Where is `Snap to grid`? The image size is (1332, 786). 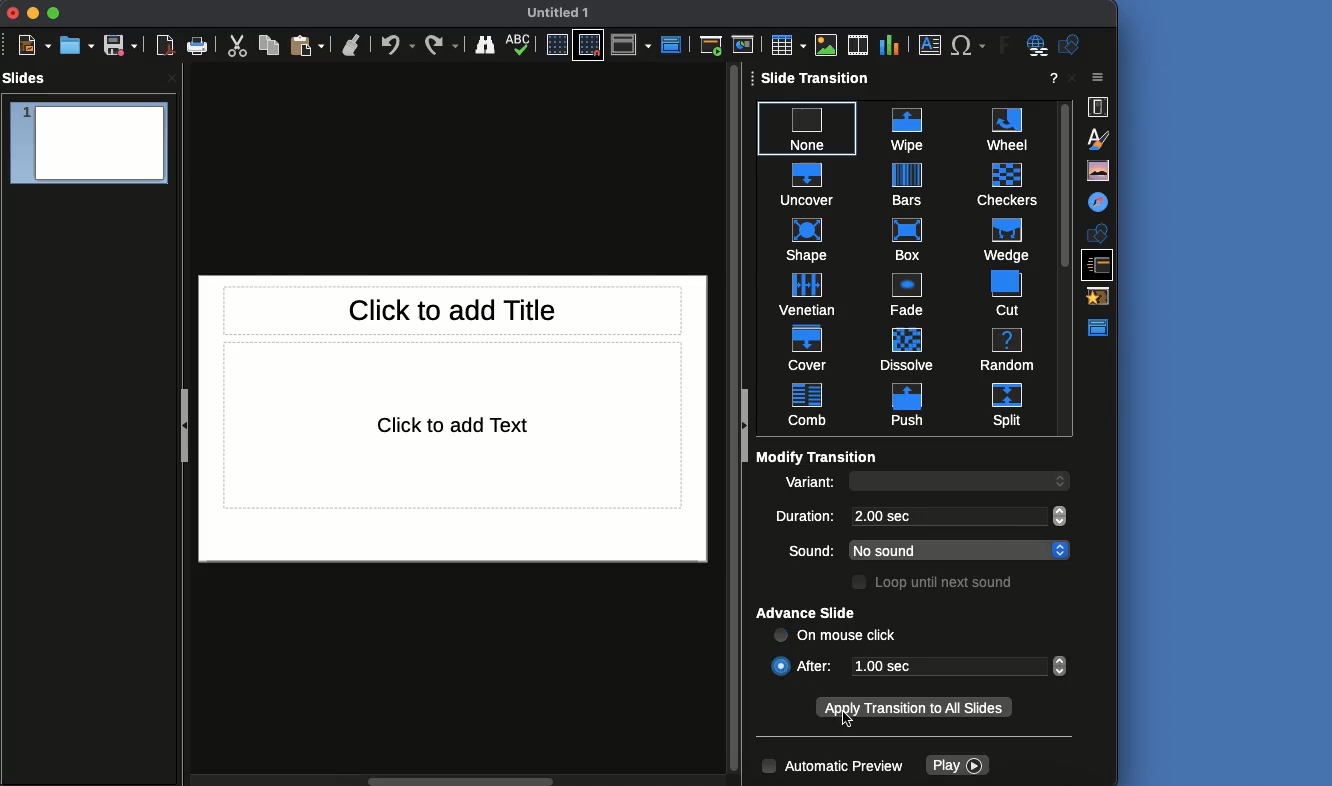 Snap to grid is located at coordinates (589, 45).